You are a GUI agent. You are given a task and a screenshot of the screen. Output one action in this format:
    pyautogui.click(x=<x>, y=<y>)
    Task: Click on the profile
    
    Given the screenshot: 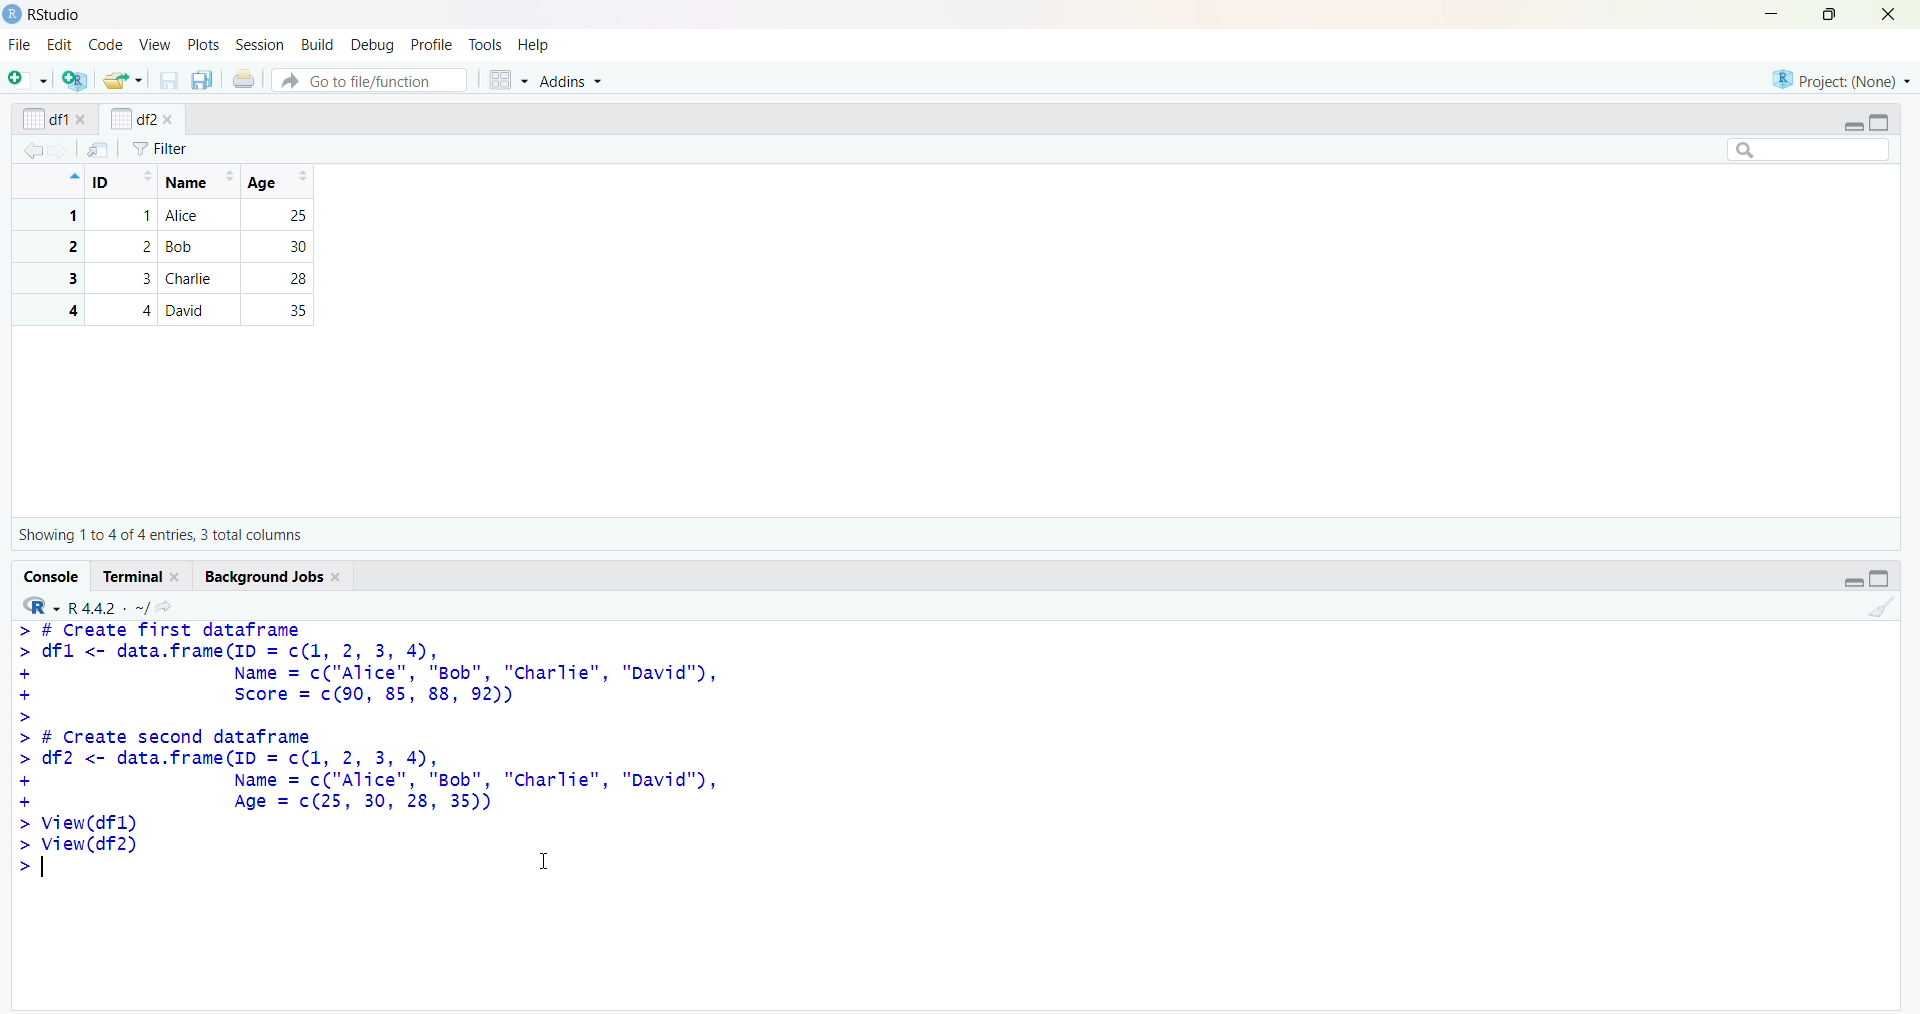 What is the action you would take?
    pyautogui.click(x=431, y=45)
    